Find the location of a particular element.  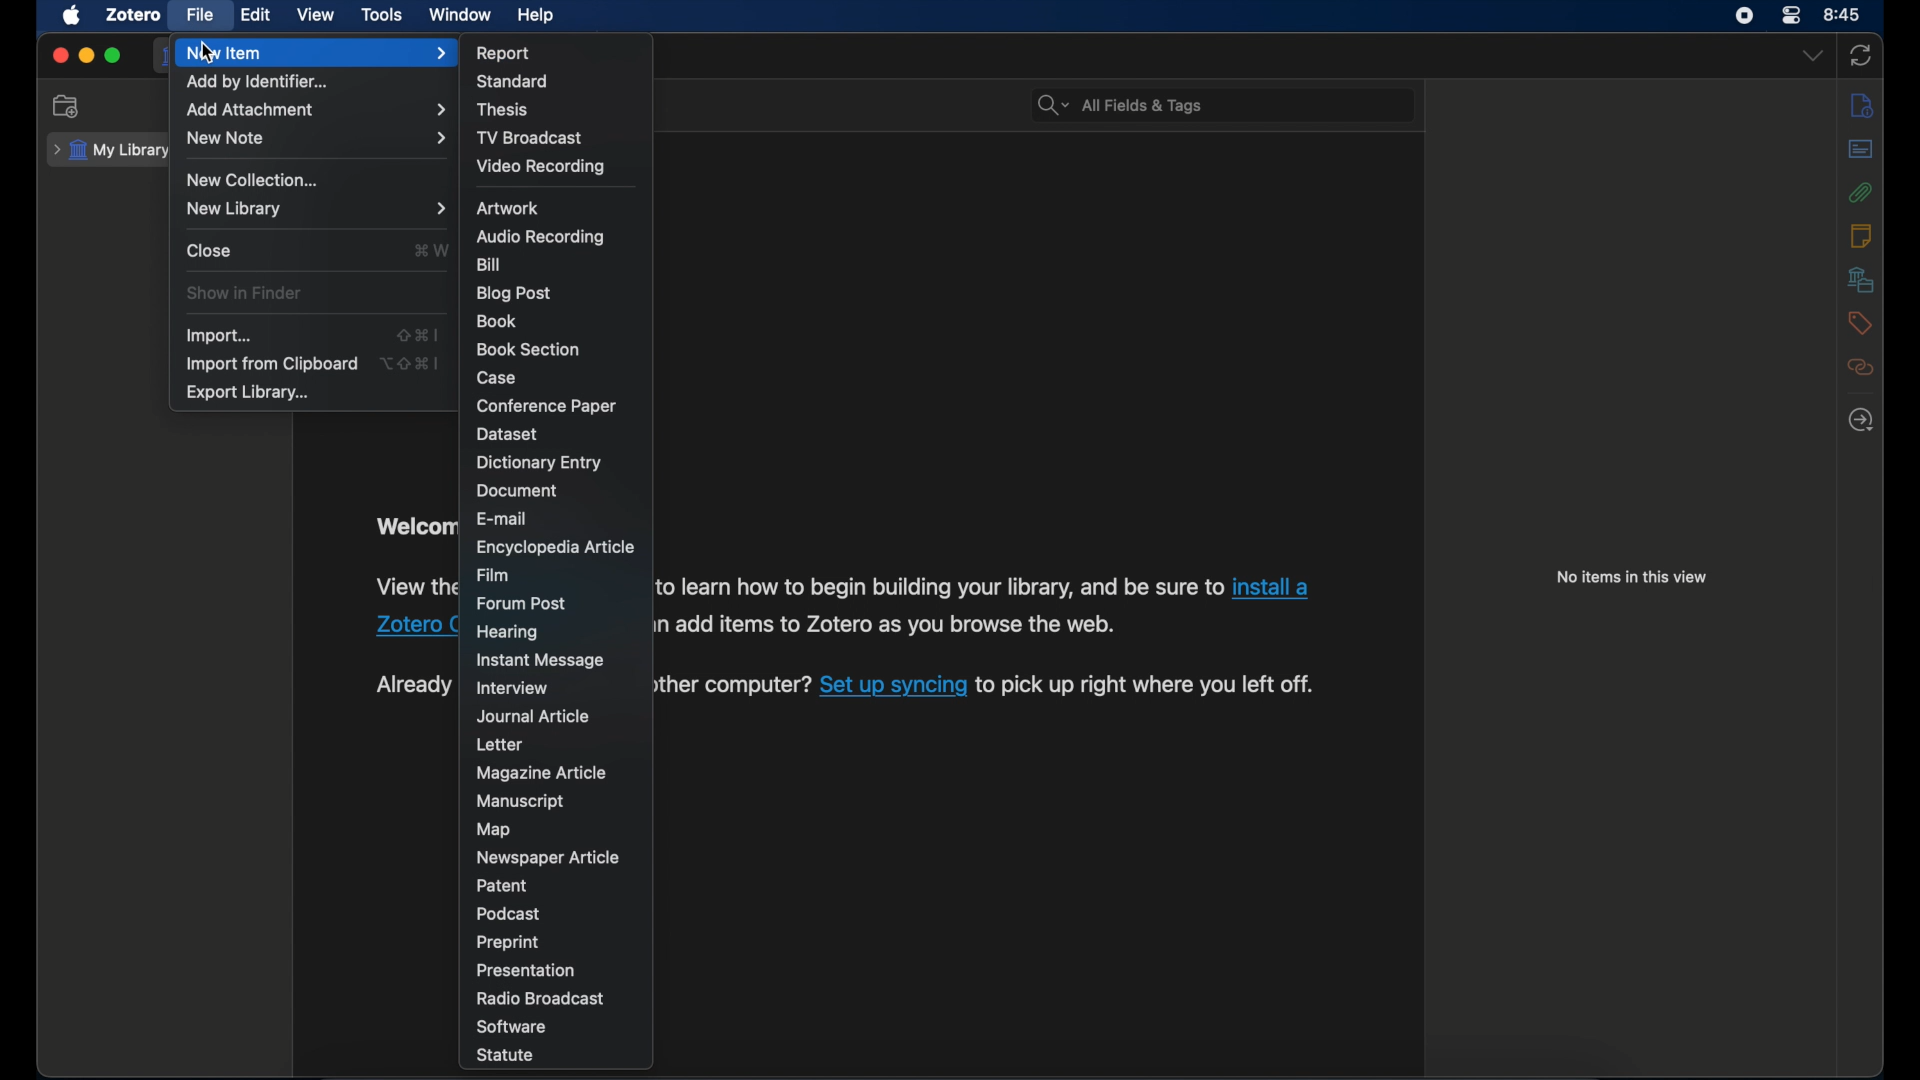

notes is located at coordinates (1861, 234).